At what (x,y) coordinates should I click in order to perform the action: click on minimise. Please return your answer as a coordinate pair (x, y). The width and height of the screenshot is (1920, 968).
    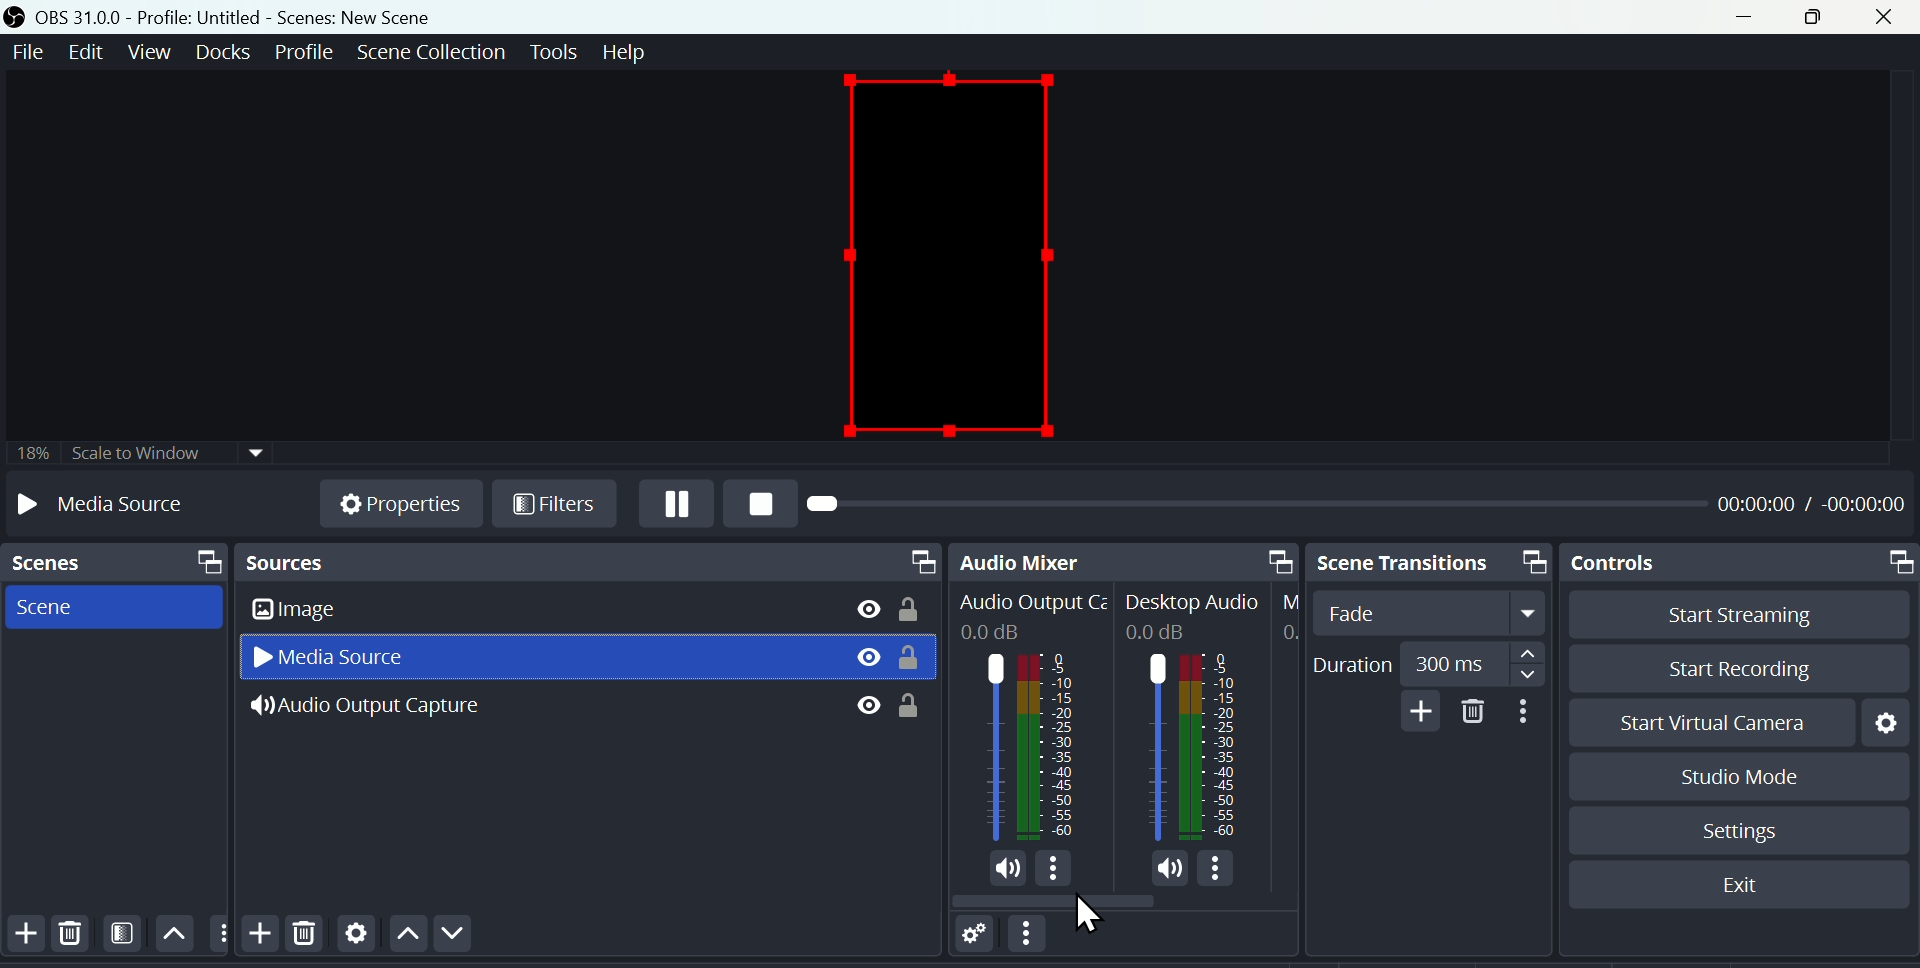
    Looking at the image, I should click on (1755, 16).